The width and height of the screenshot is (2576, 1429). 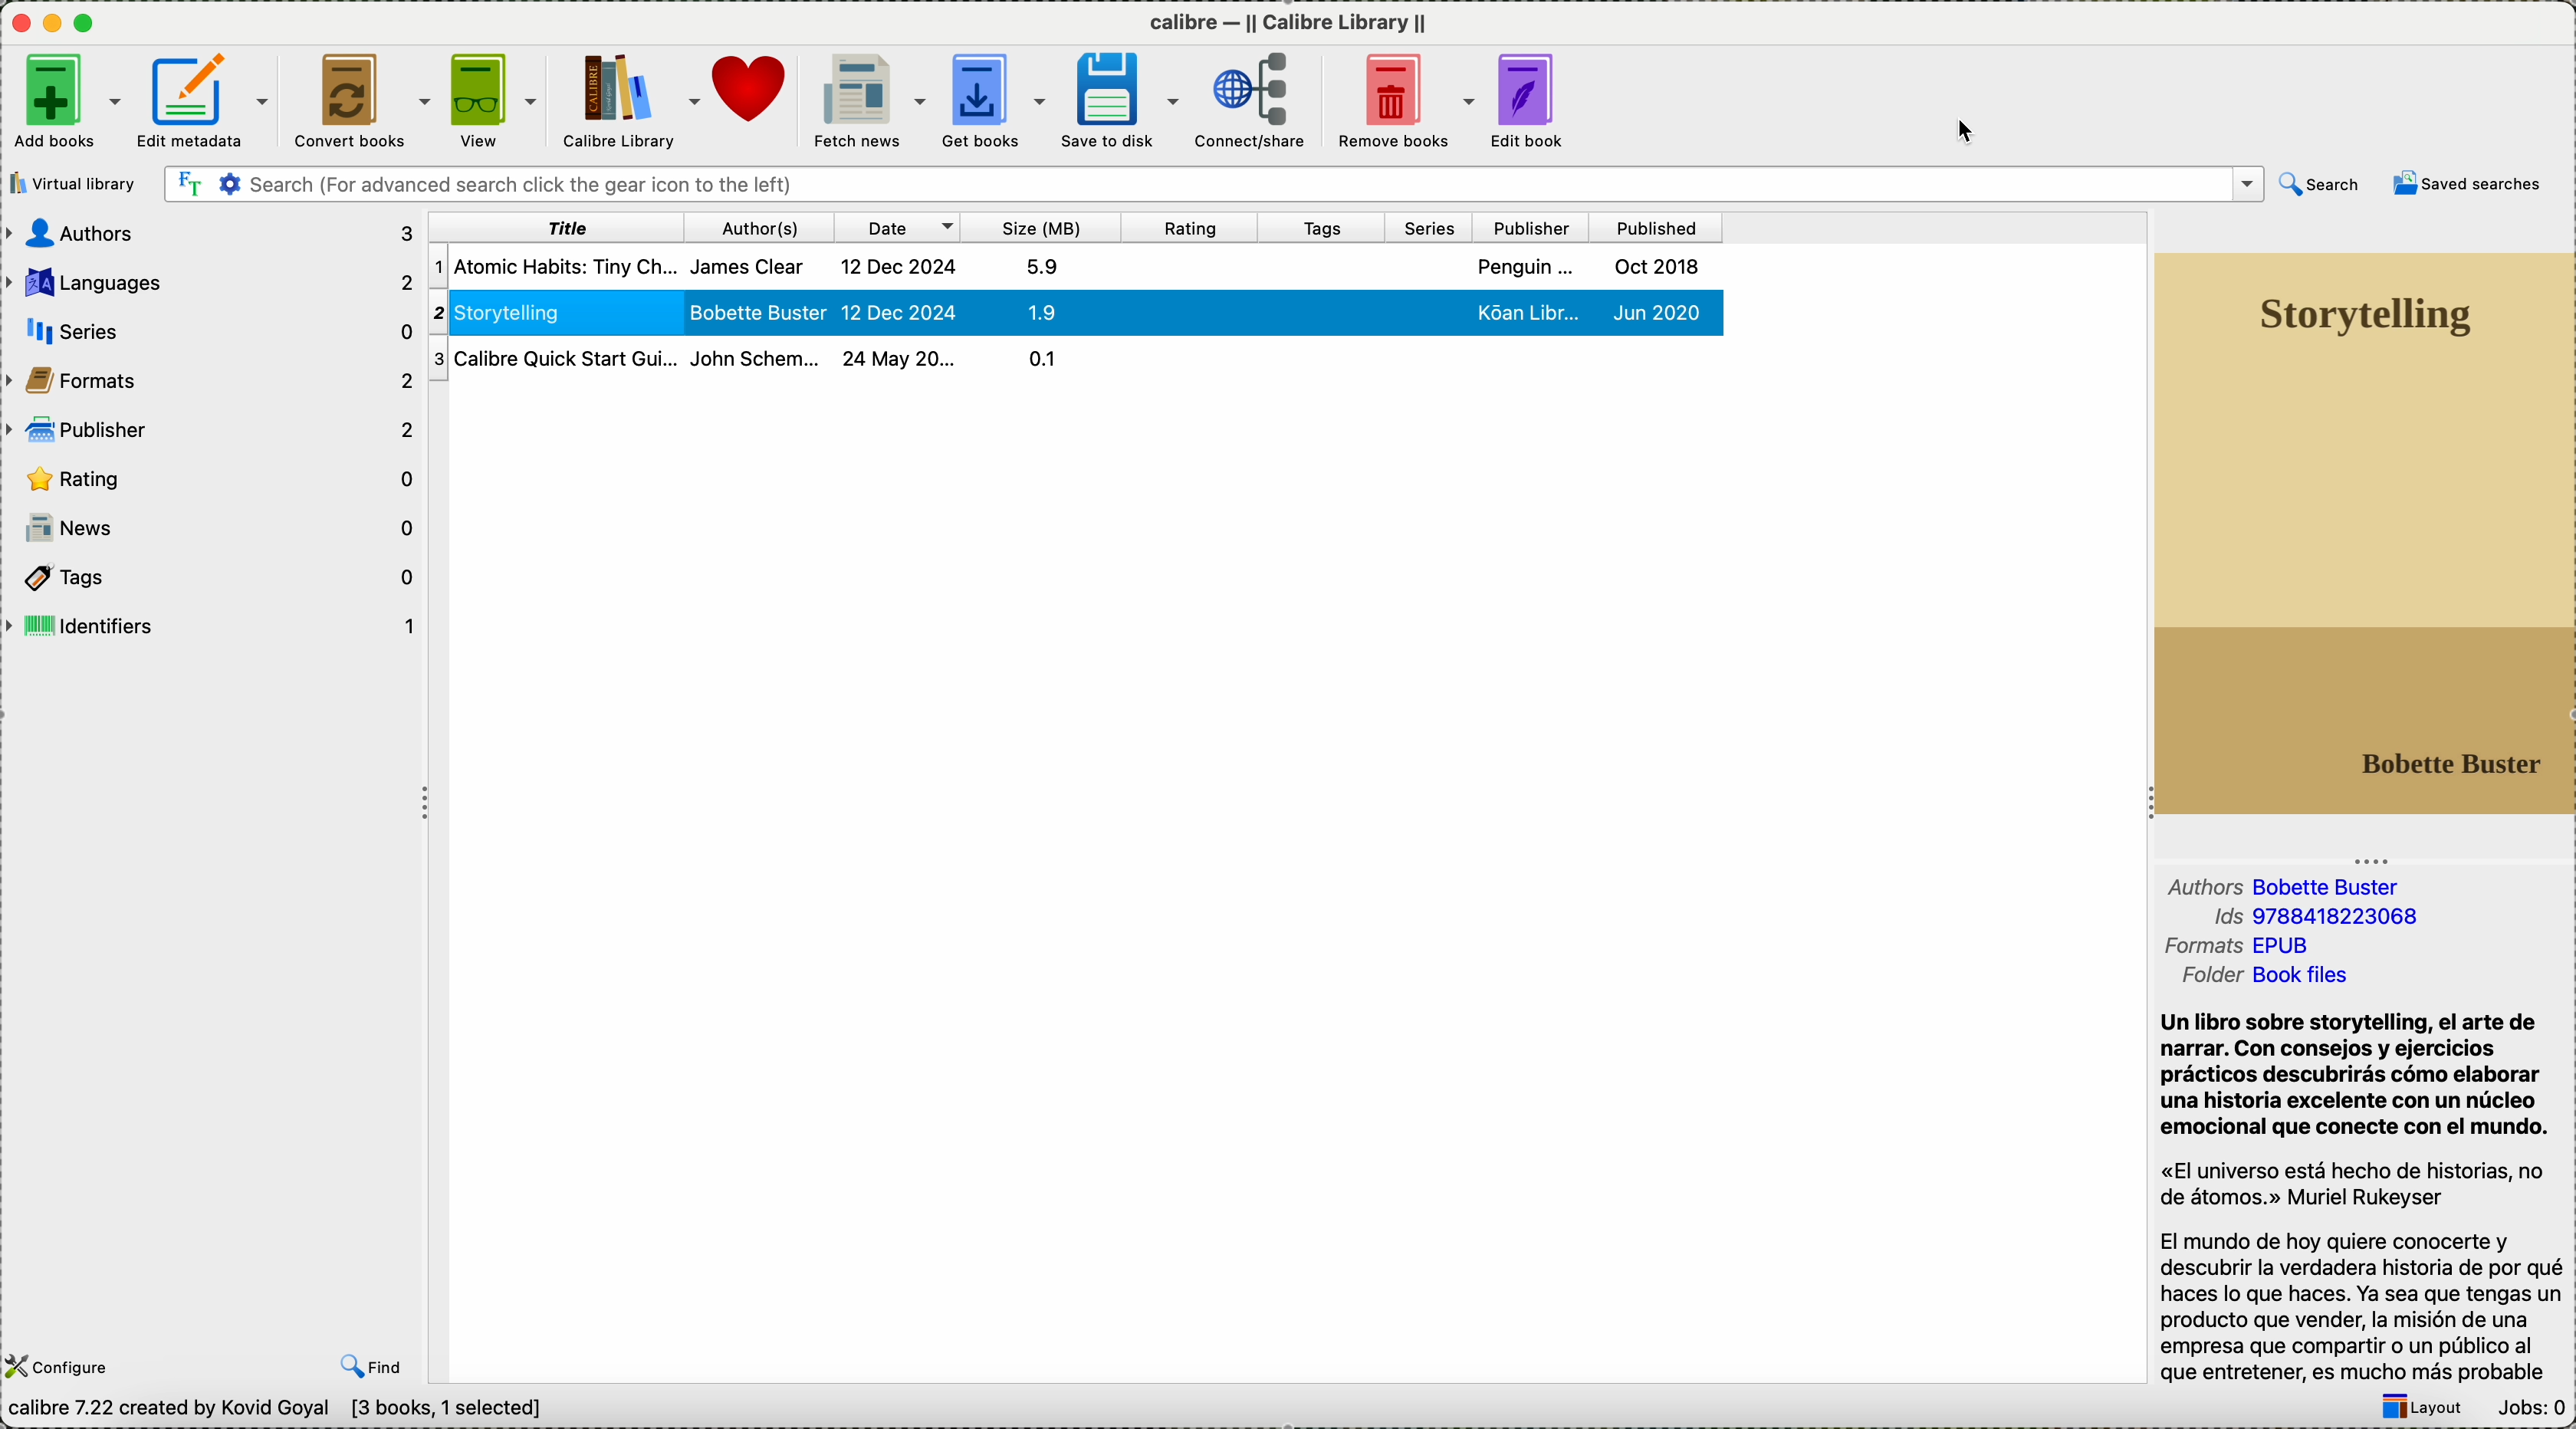 What do you see at coordinates (901, 229) in the screenshot?
I see `date` at bounding box center [901, 229].